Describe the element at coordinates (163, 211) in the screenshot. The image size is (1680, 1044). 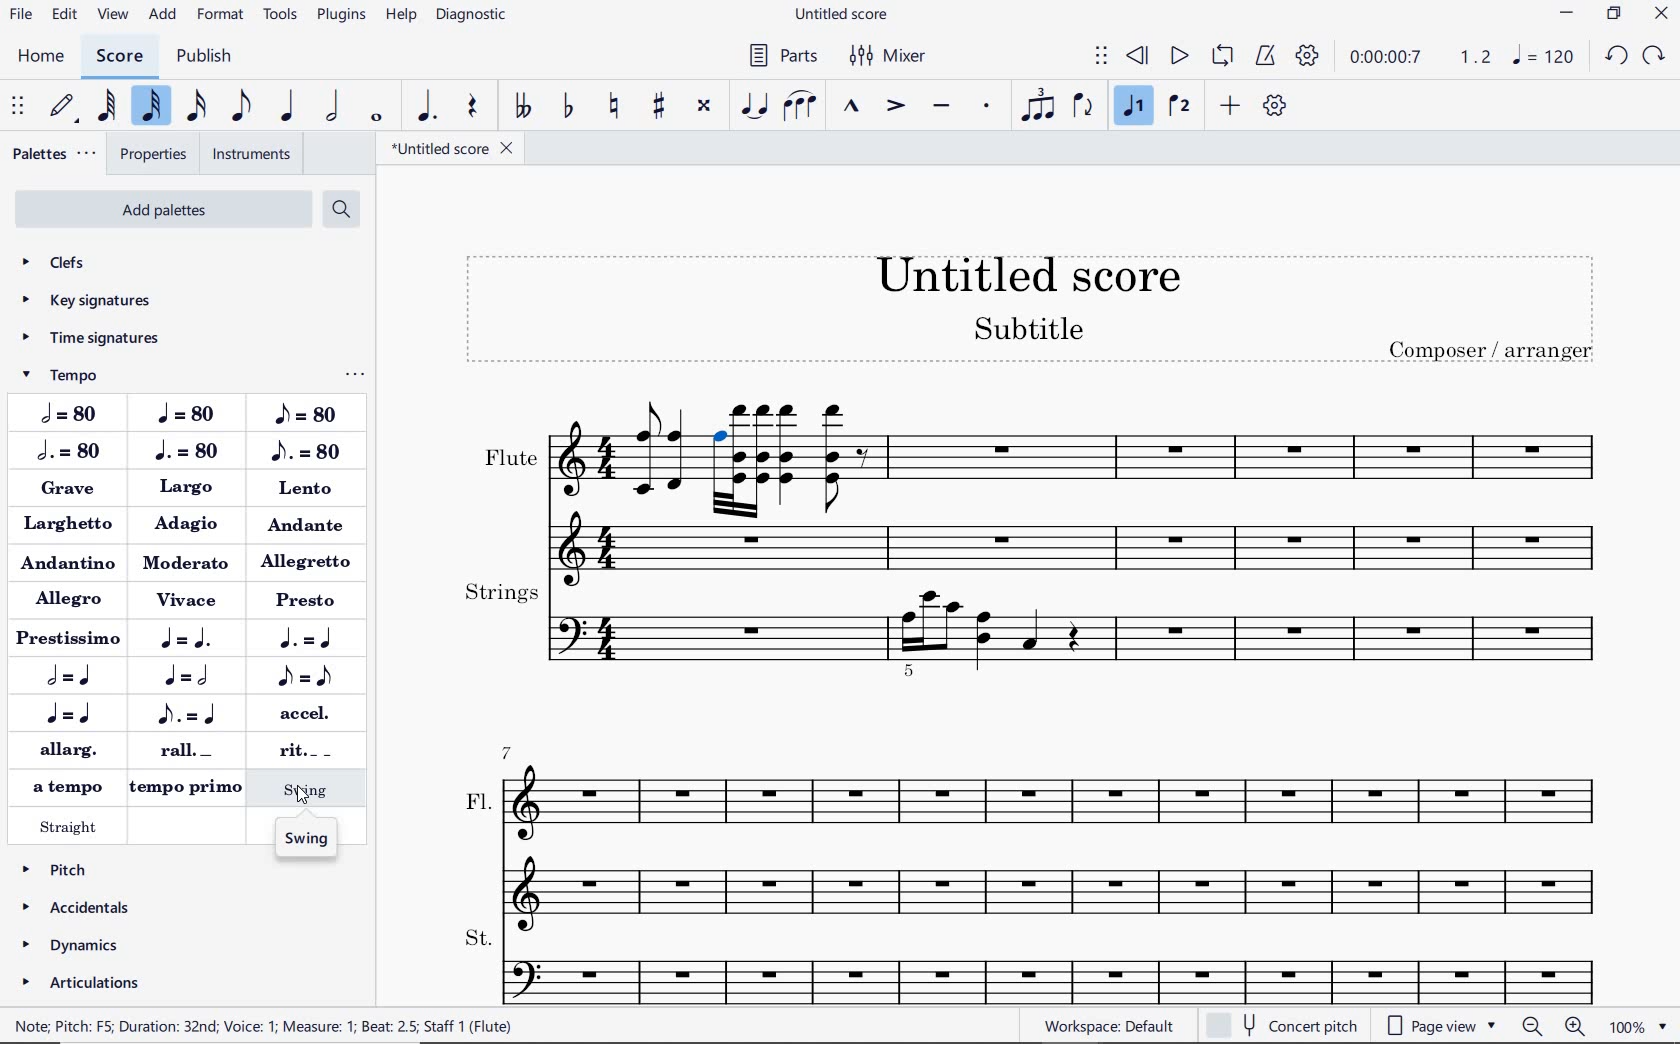
I see `add palettes` at that location.